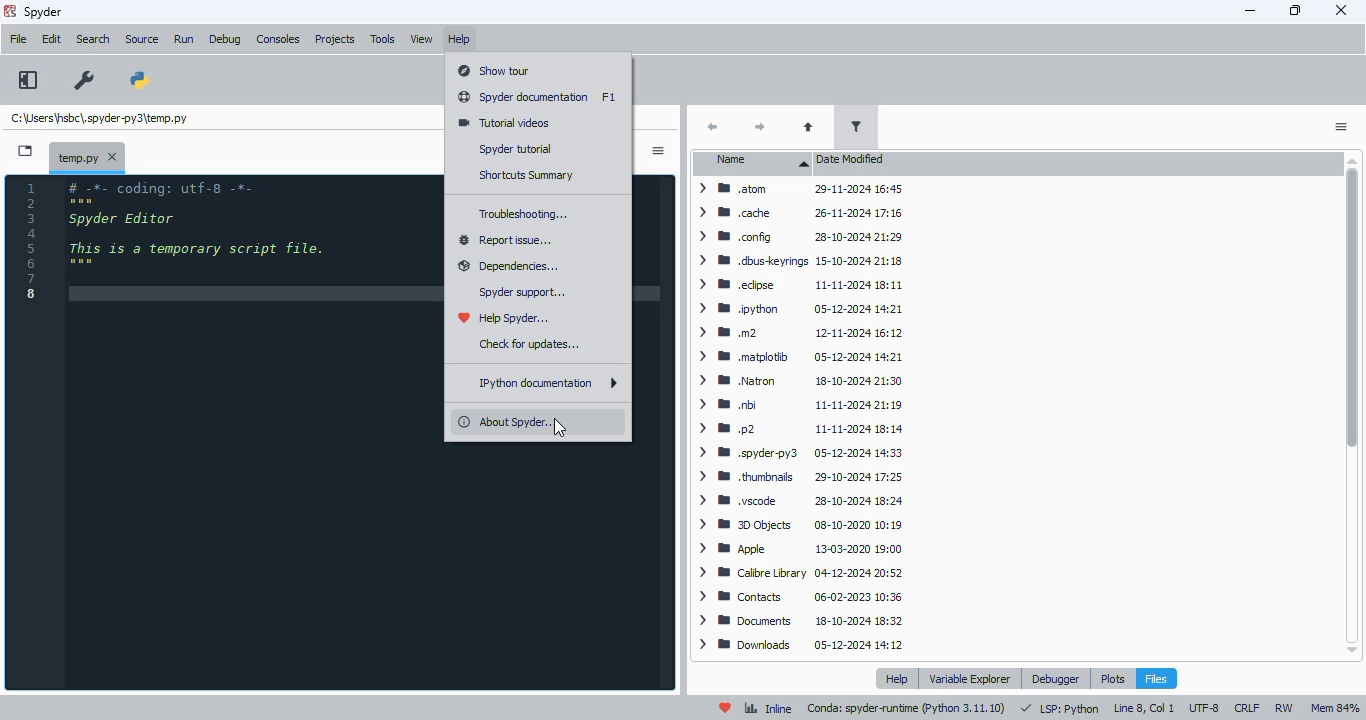 The height and width of the screenshot is (720, 1366). I want to click on > ® Natron 18-10-2024 21:30, so click(796, 379).